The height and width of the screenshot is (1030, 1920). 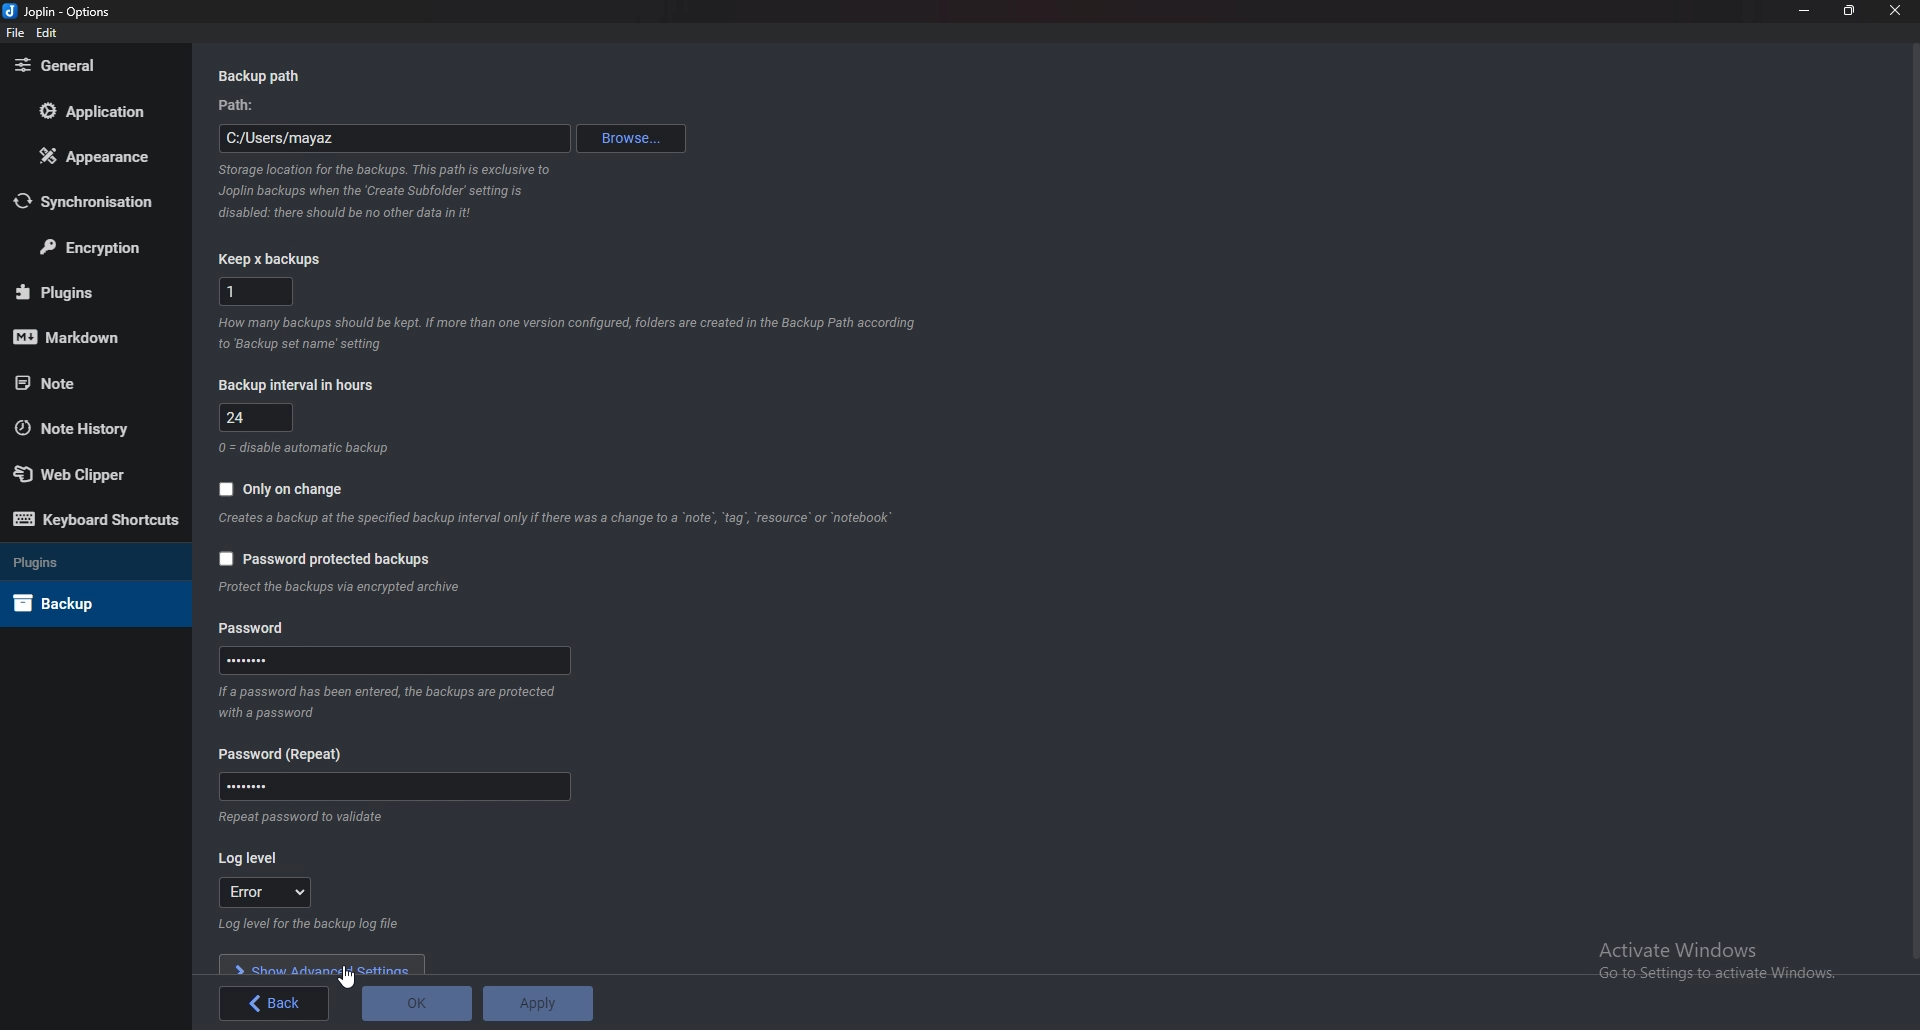 I want to click on Info, so click(x=346, y=588).